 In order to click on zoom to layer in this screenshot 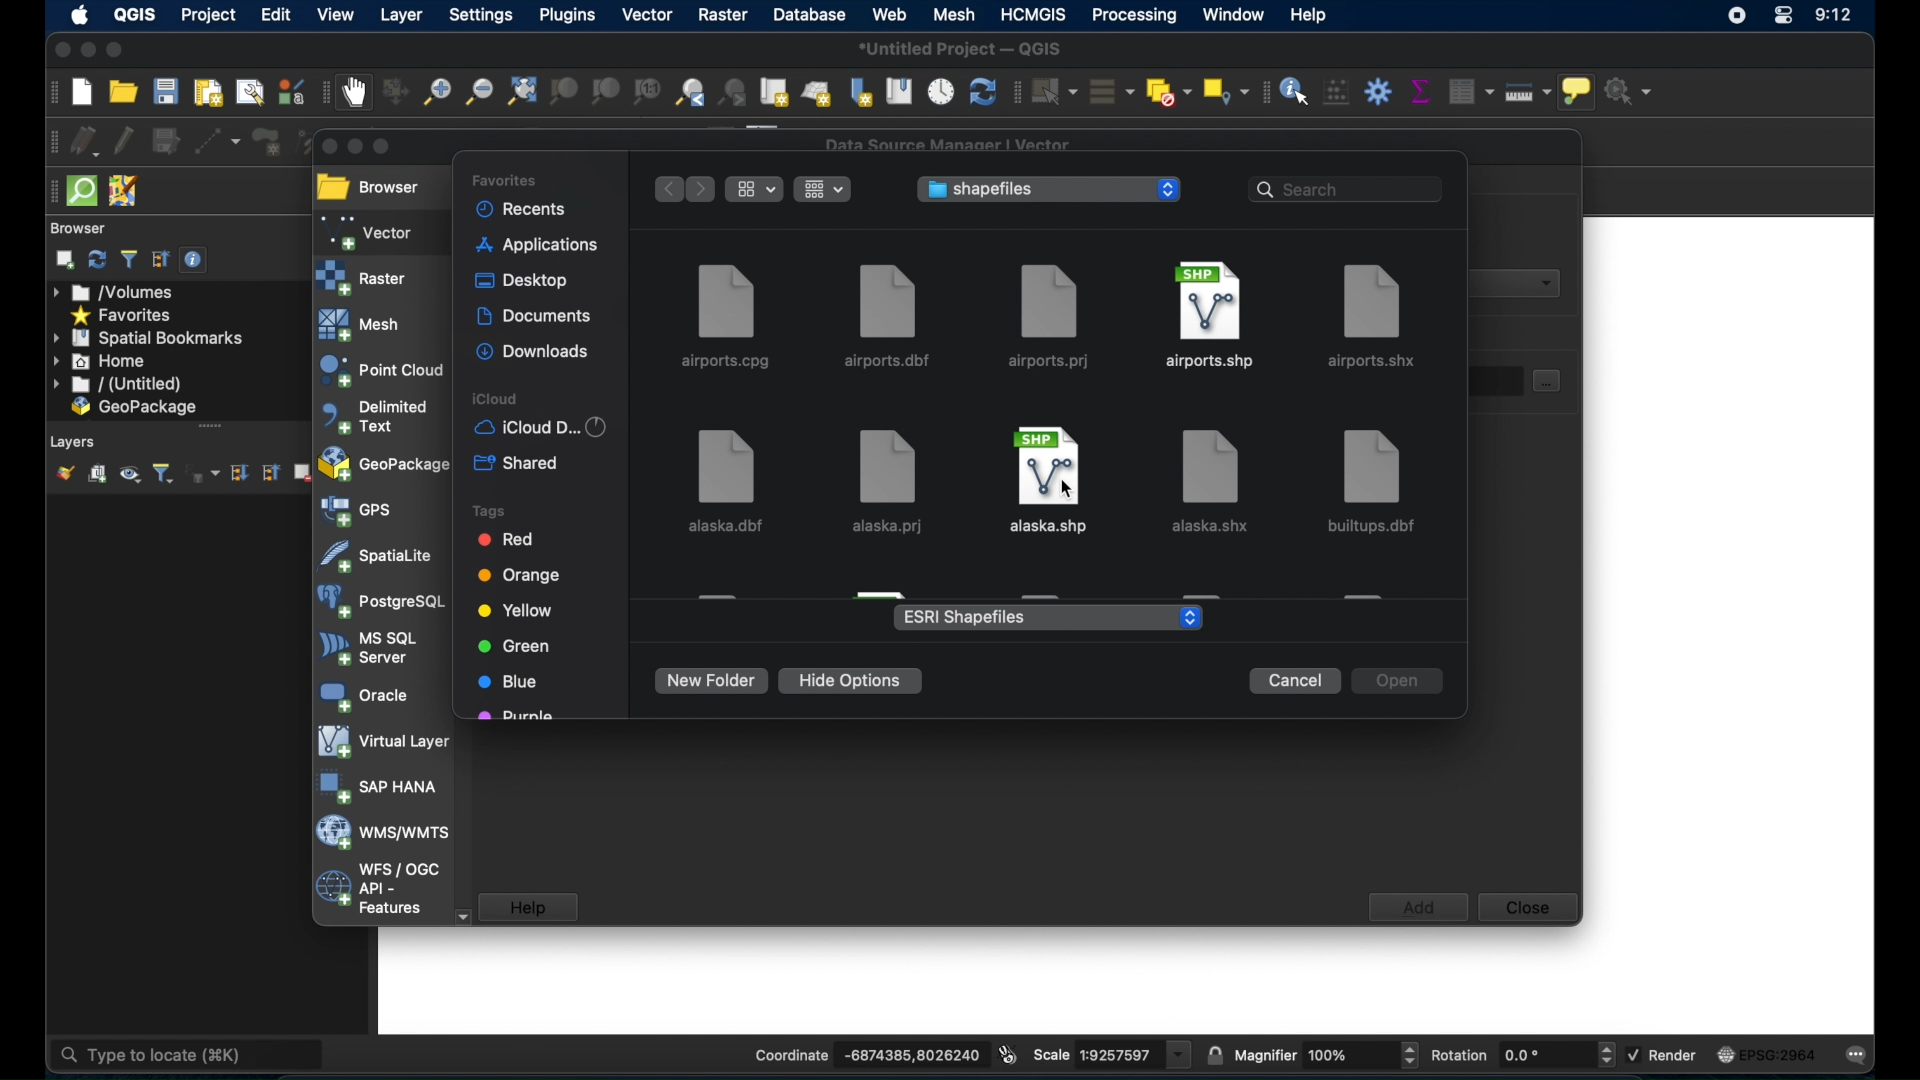, I will do `click(607, 92)`.